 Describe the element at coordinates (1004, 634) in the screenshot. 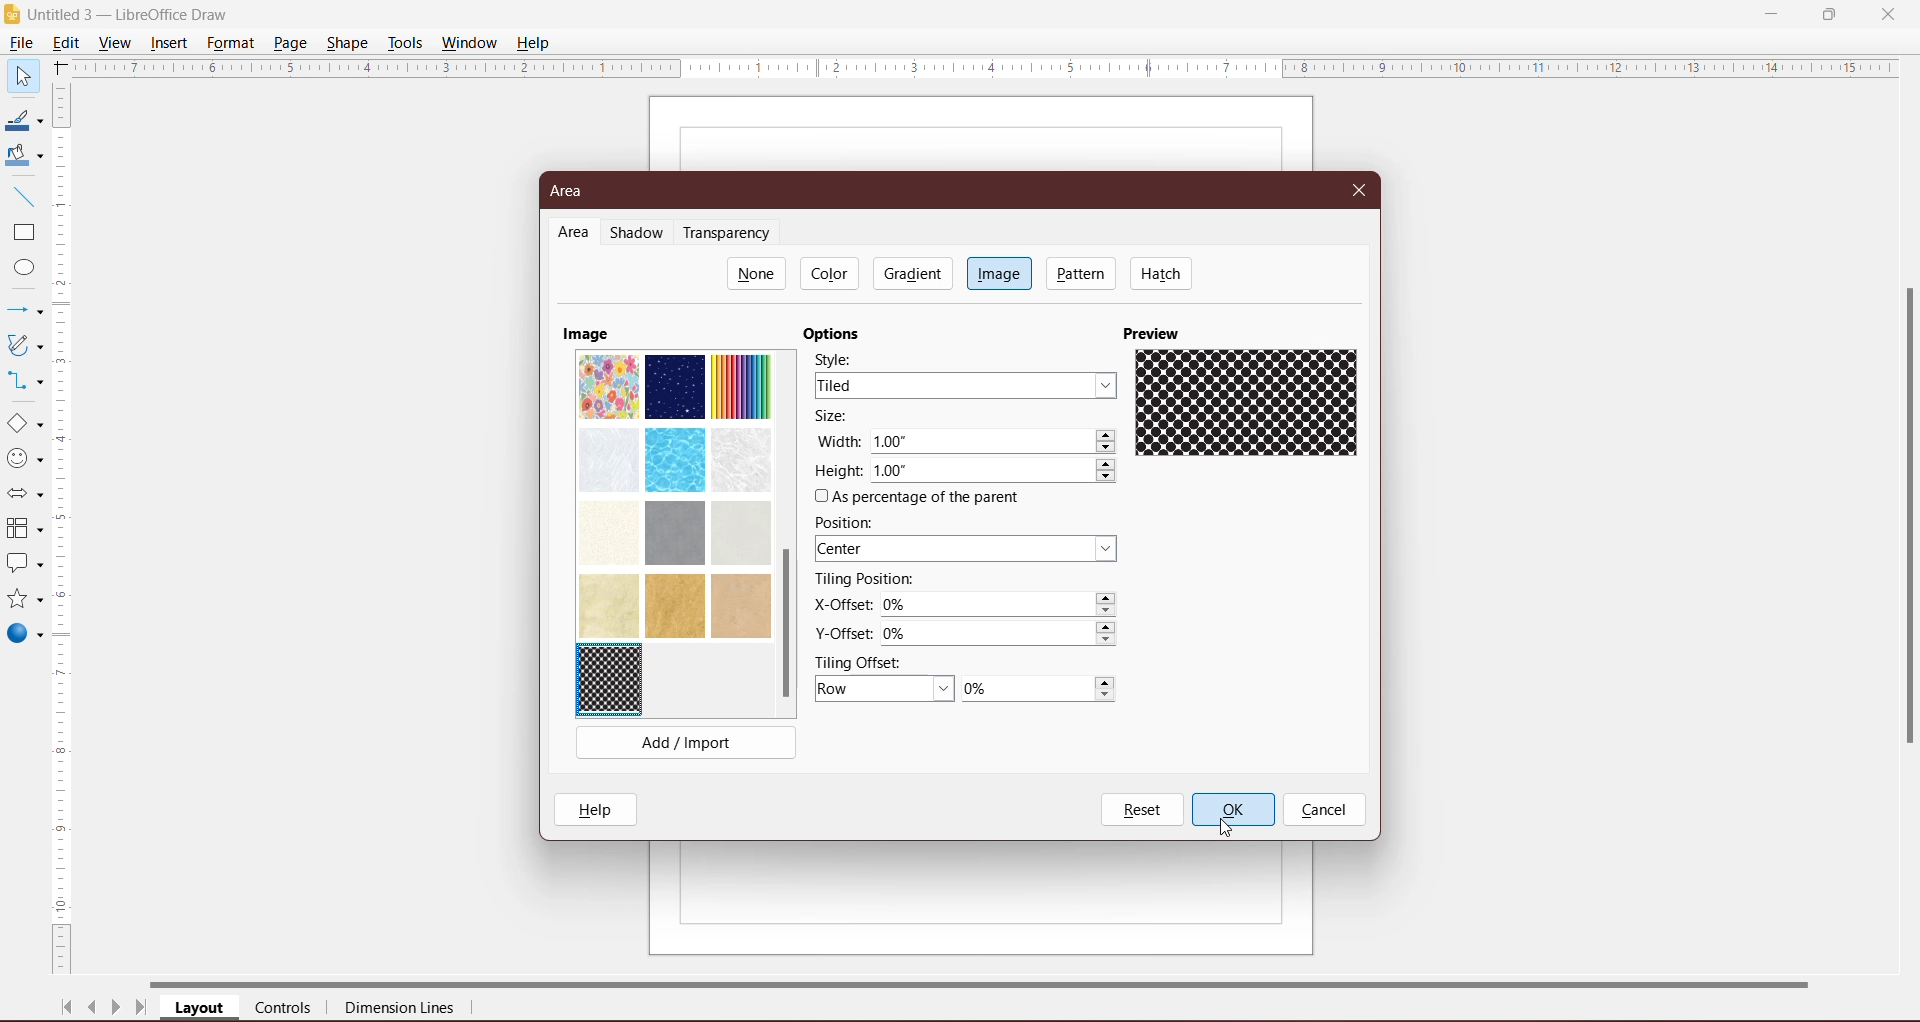

I see `Set the Y-Offset` at that location.